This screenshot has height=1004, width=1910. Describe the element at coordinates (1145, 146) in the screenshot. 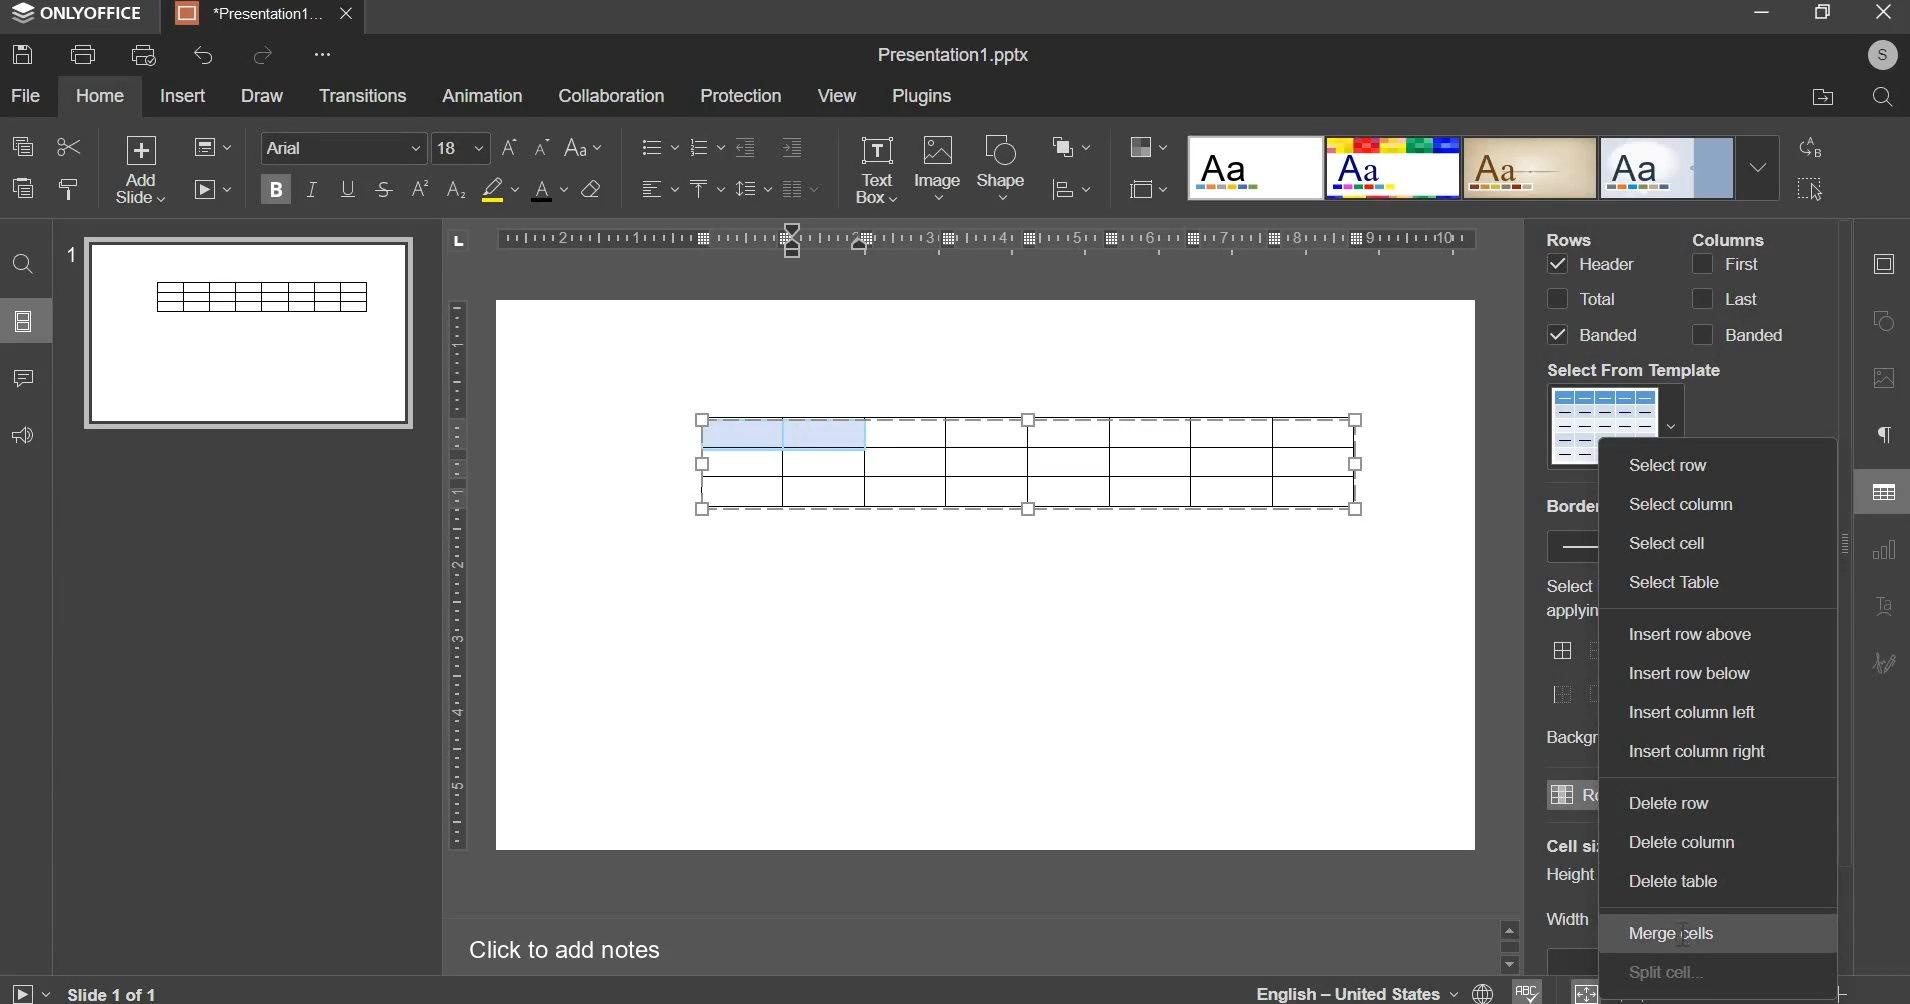

I see `design color` at that location.